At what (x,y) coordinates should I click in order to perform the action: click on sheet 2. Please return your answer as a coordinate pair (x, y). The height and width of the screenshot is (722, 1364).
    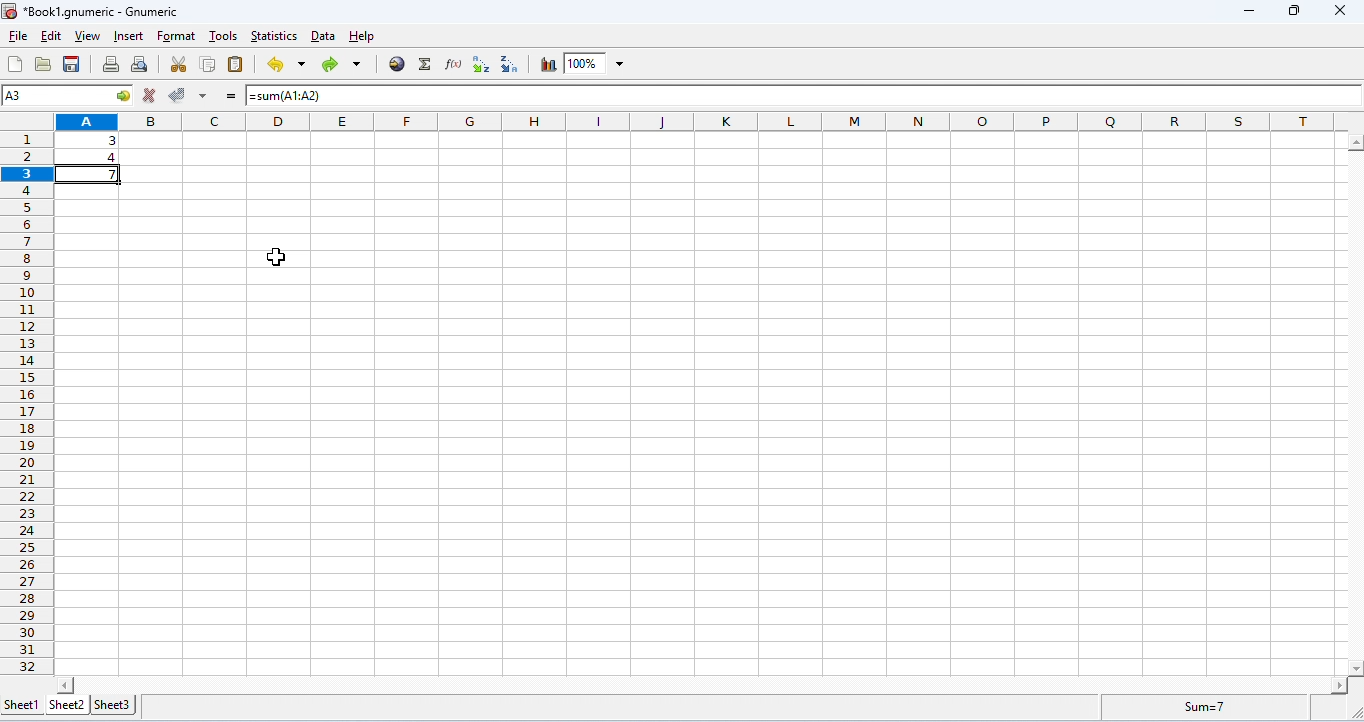
    Looking at the image, I should click on (66, 705).